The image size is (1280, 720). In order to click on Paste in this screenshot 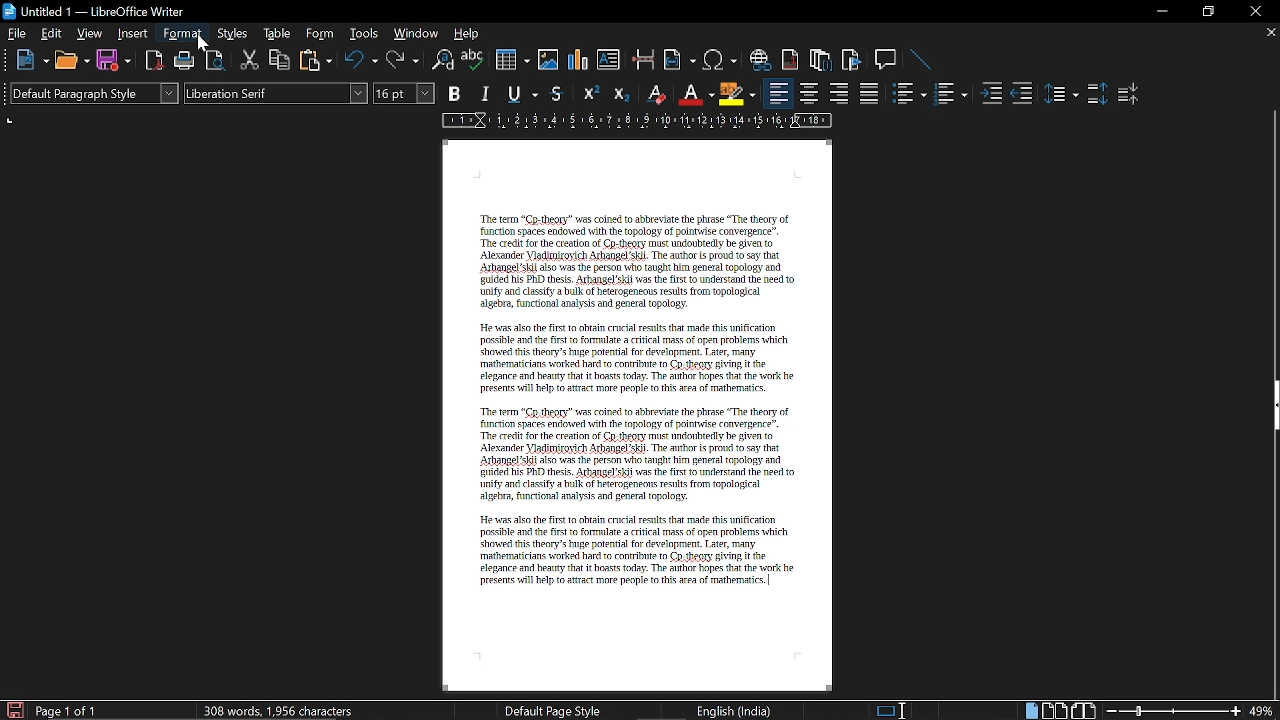, I will do `click(316, 61)`.